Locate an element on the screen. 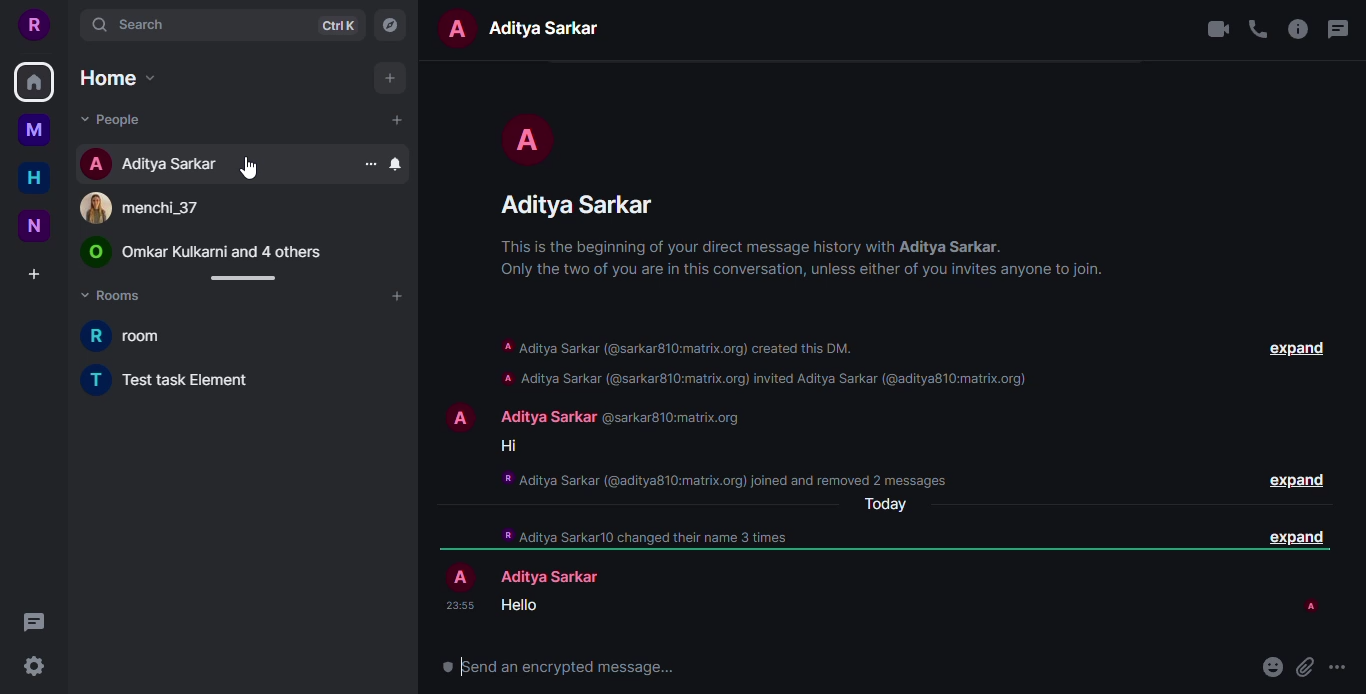  add is located at coordinates (388, 78).